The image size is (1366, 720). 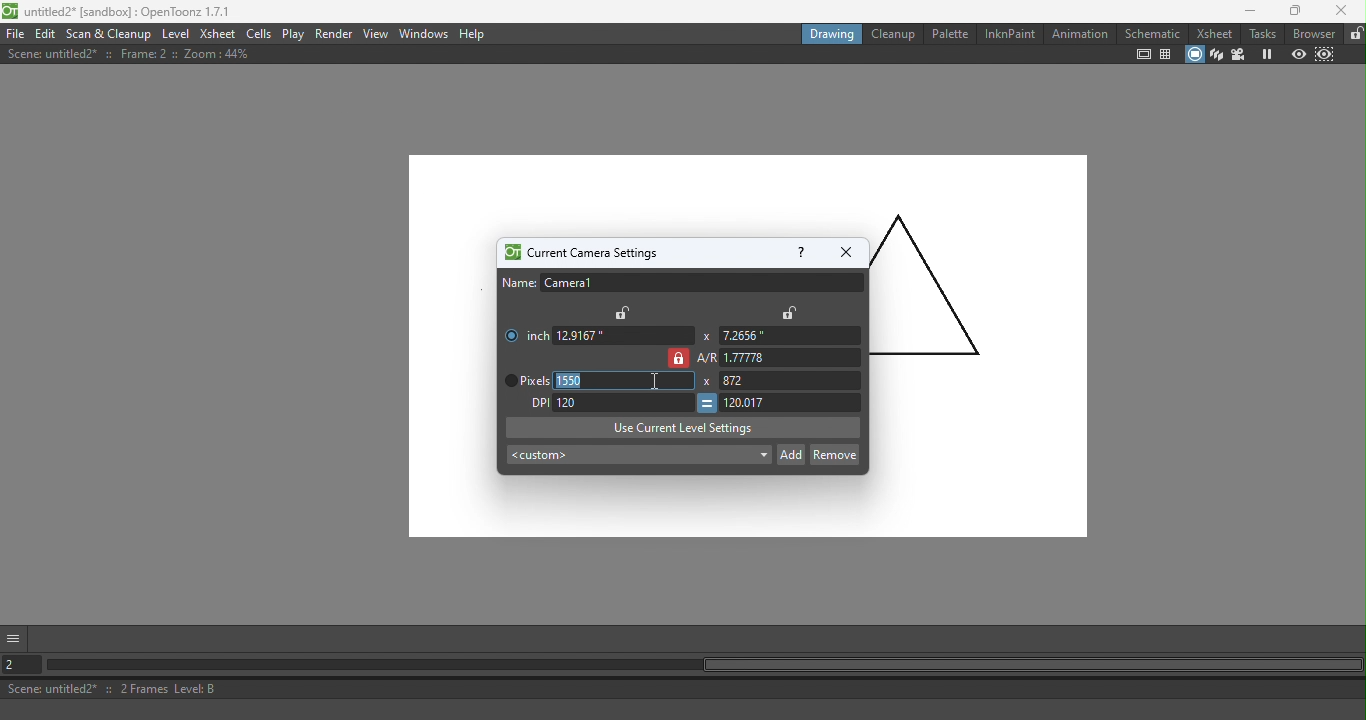 What do you see at coordinates (1078, 33) in the screenshot?
I see `Animation` at bounding box center [1078, 33].